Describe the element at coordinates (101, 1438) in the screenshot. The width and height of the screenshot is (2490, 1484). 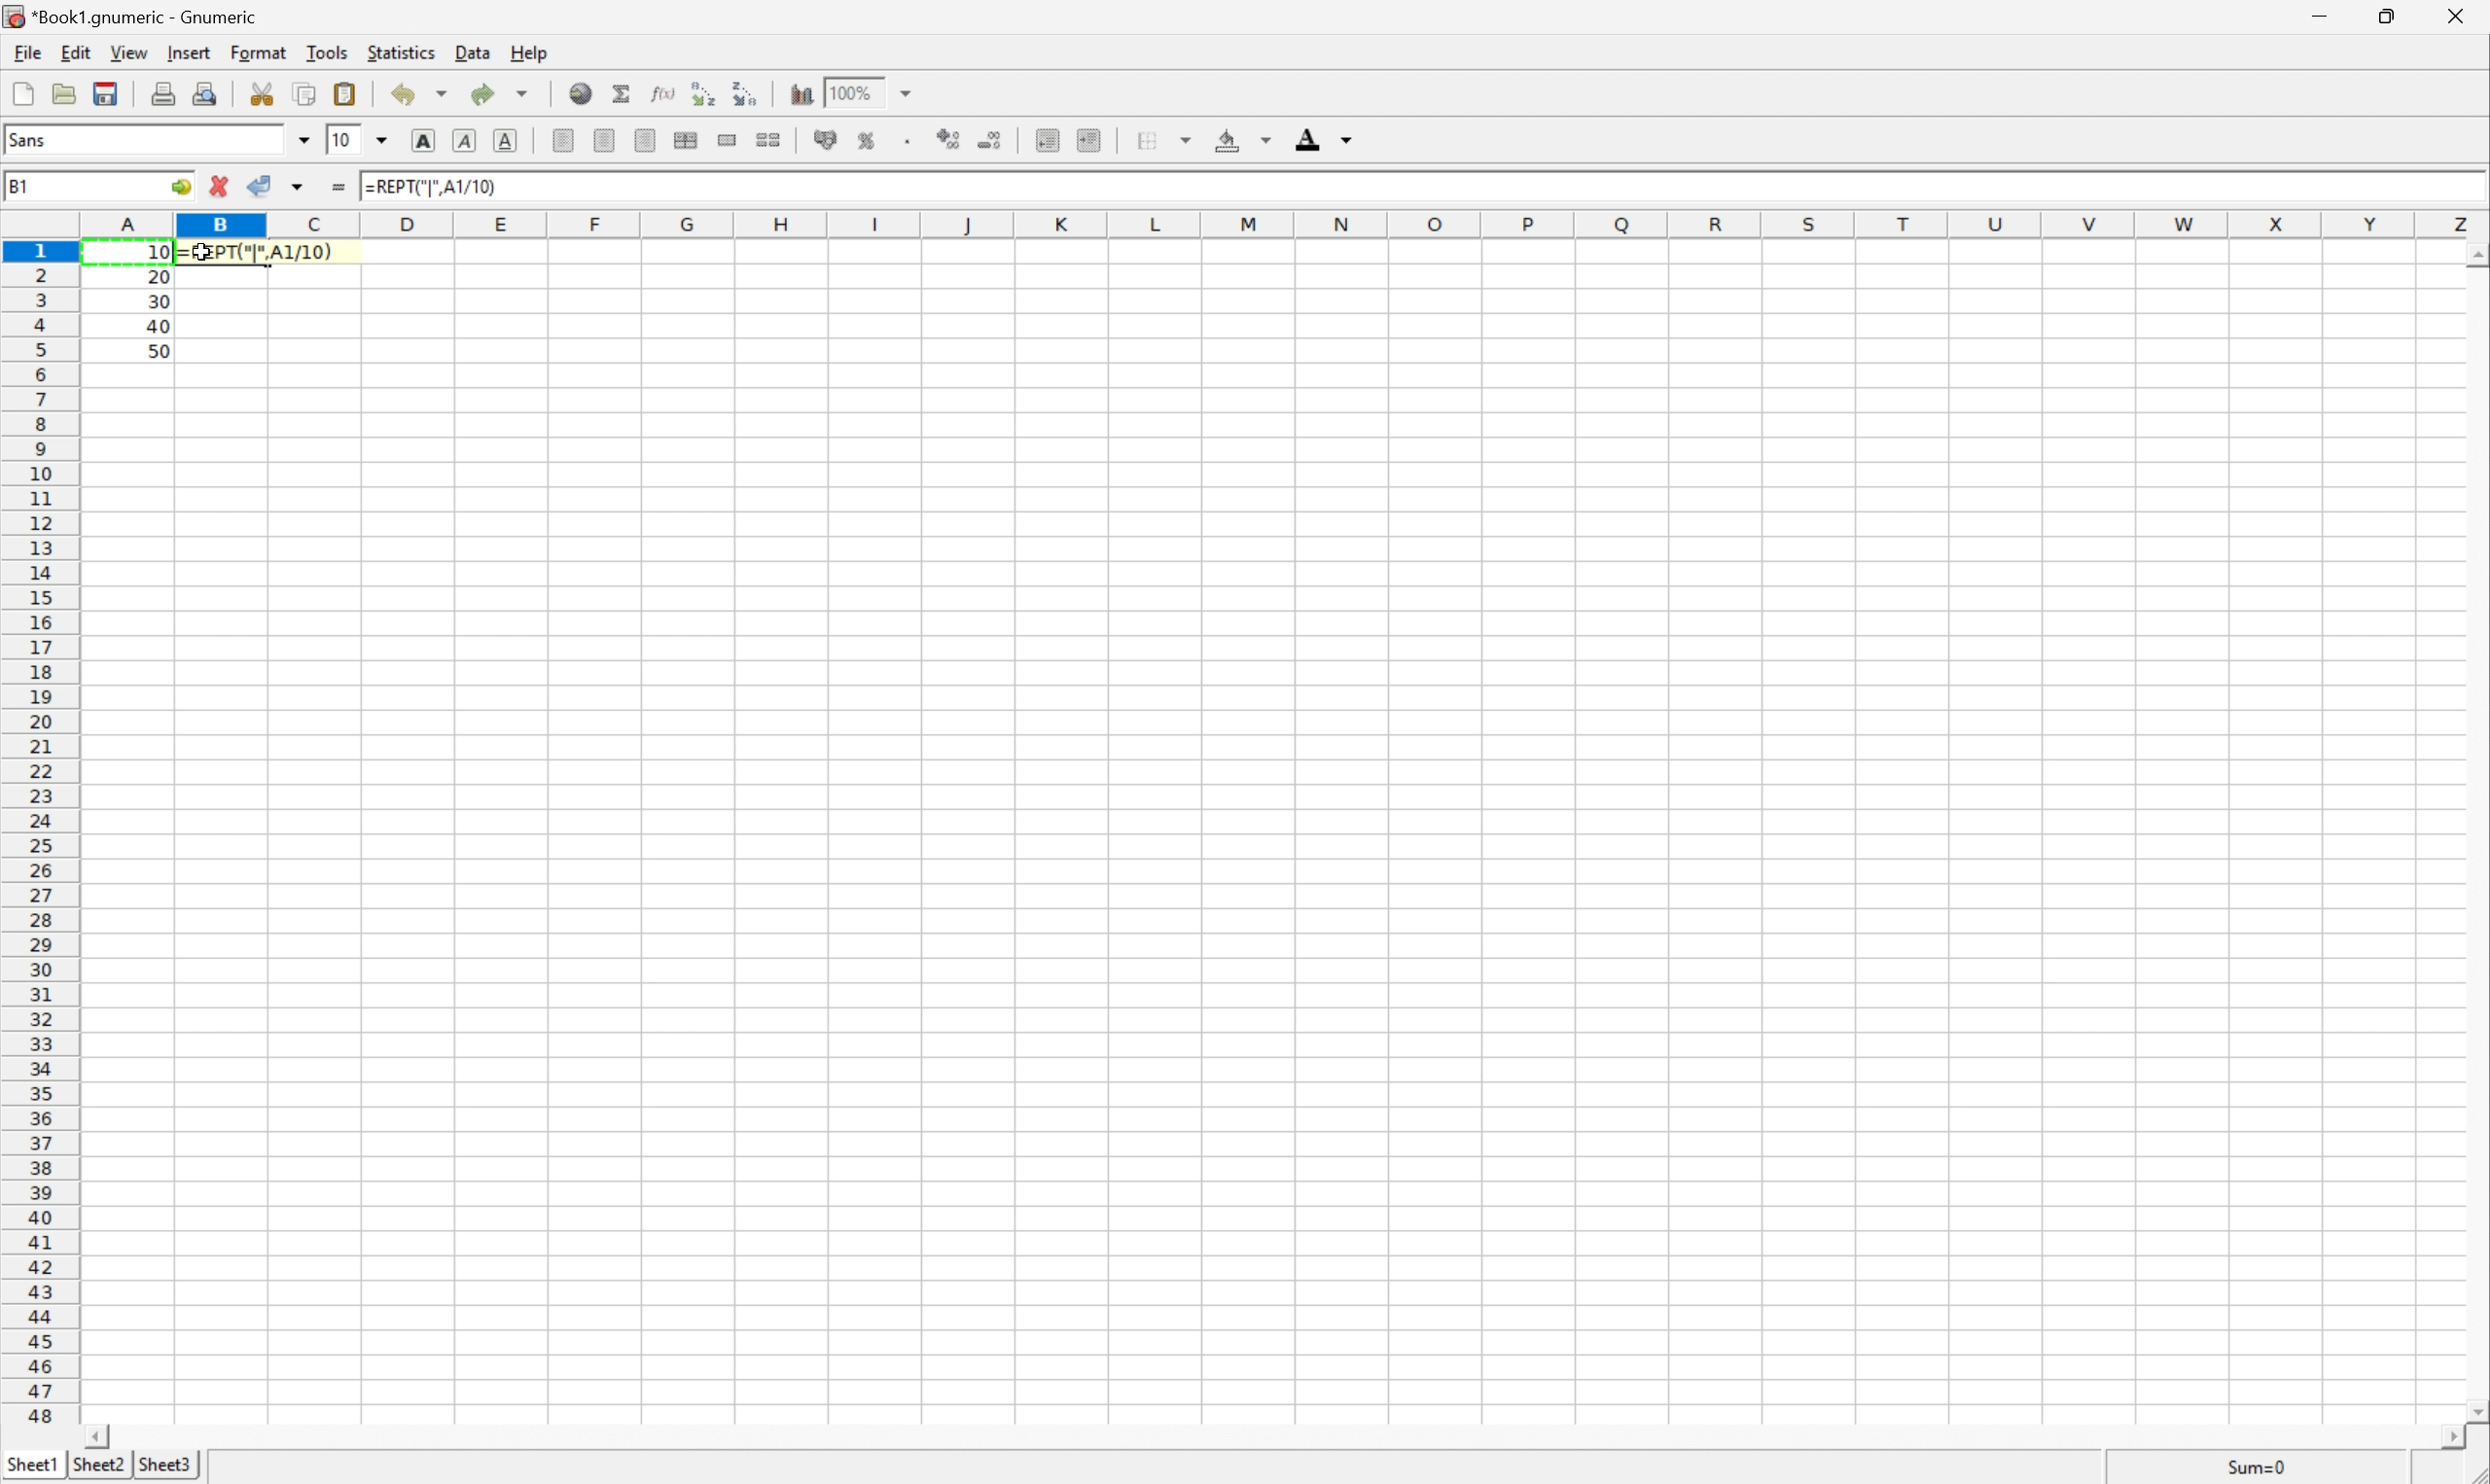
I see `Scroll Left` at that location.